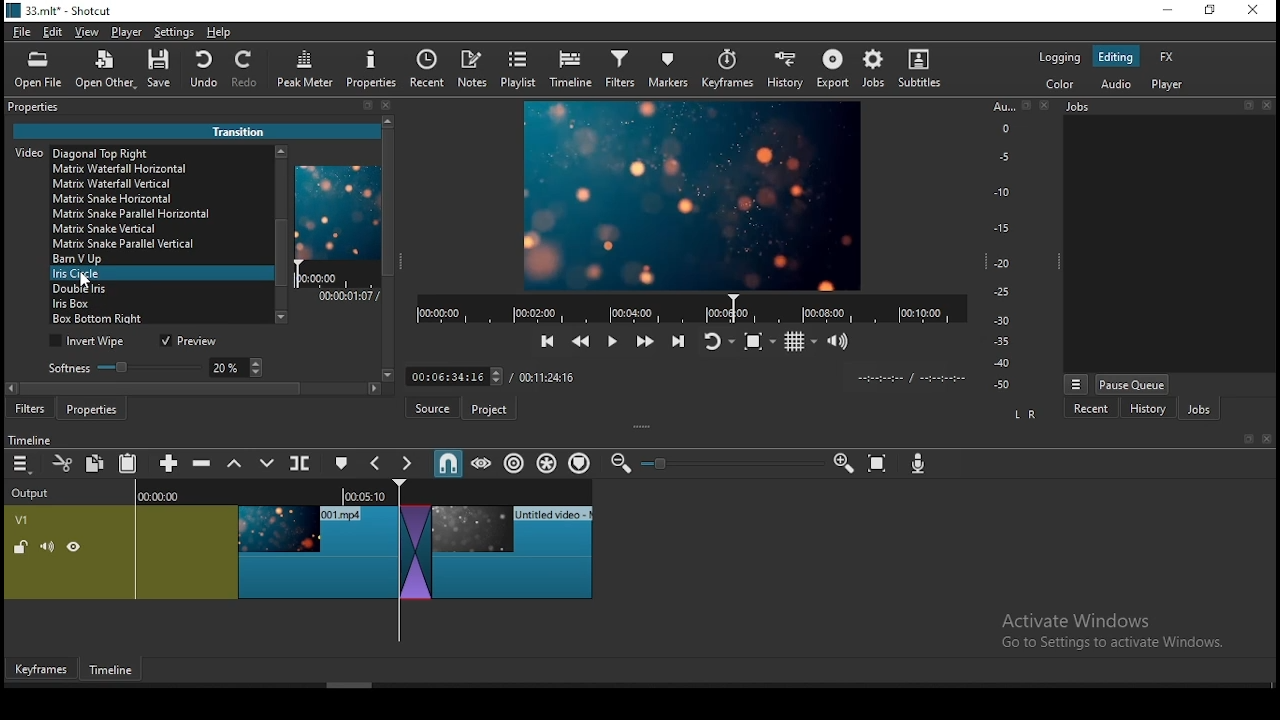 This screenshot has width=1280, height=720. Describe the element at coordinates (1024, 416) in the screenshot. I see `LR` at that location.